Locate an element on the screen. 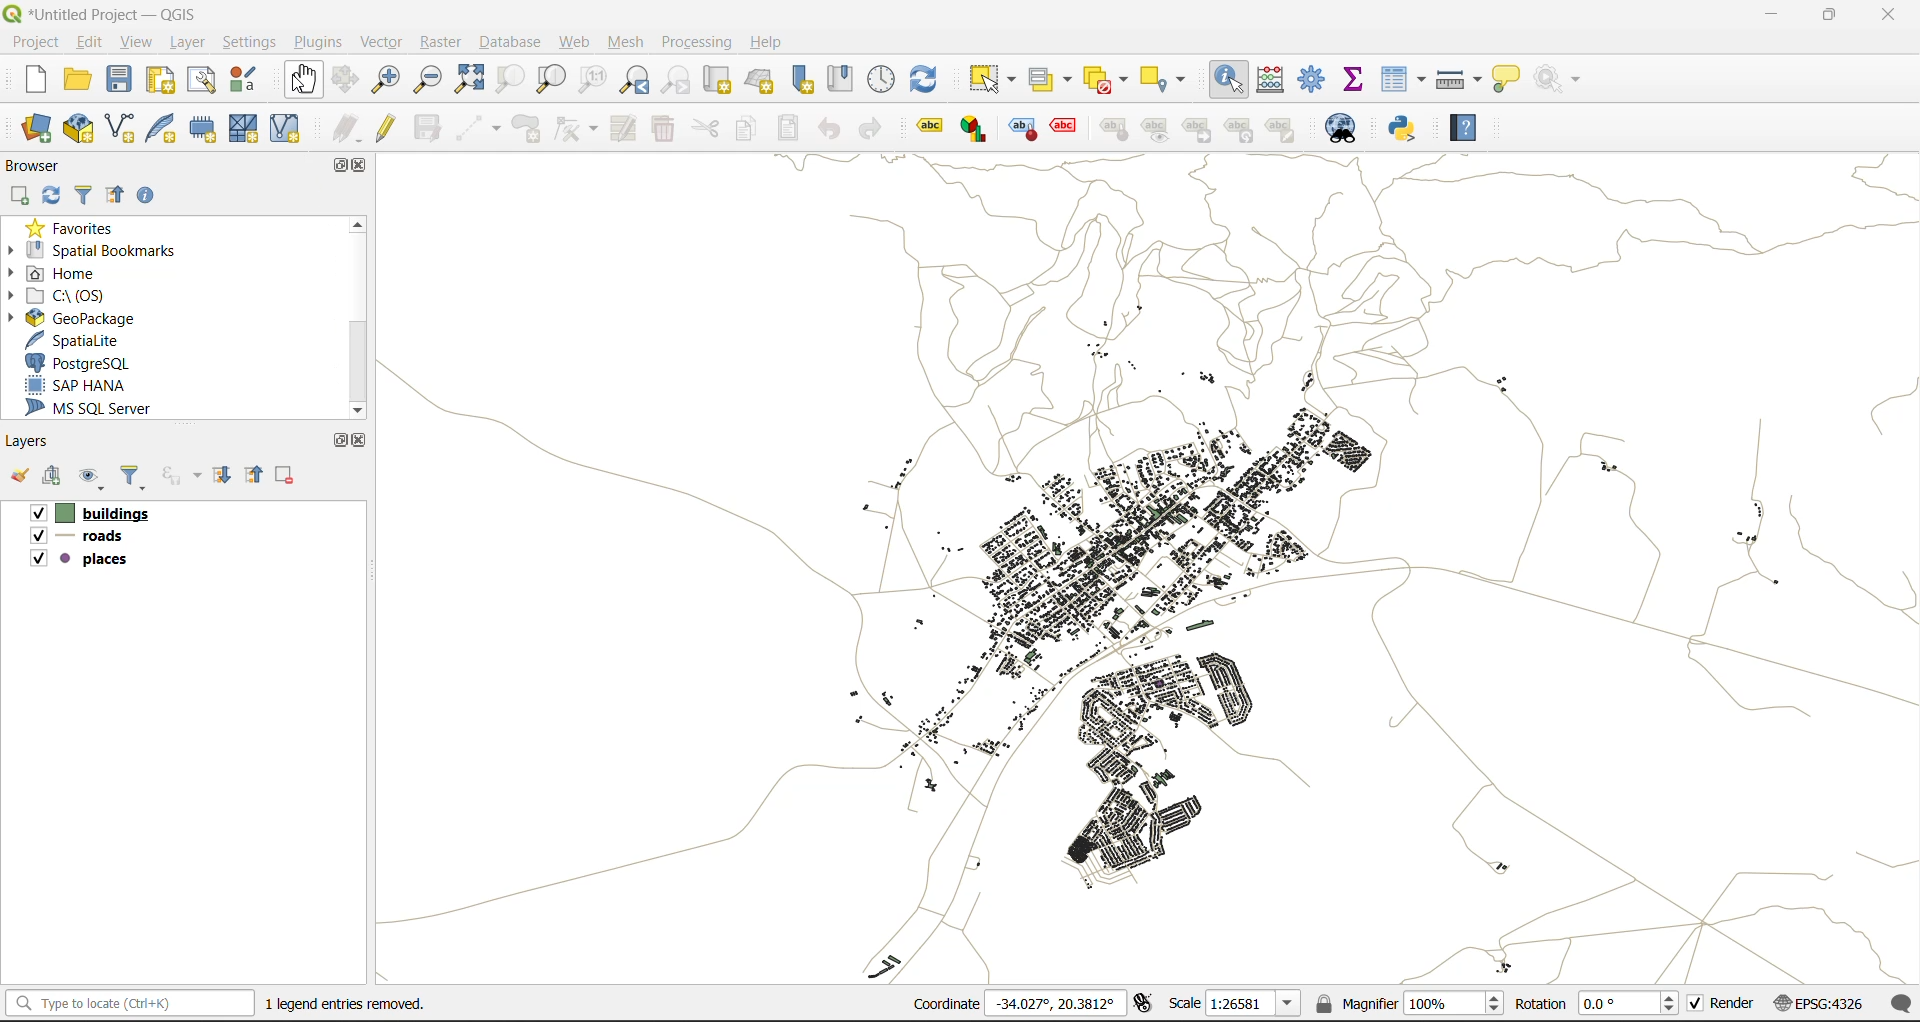 The width and height of the screenshot is (1920, 1022). paste is located at coordinates (789, 127).